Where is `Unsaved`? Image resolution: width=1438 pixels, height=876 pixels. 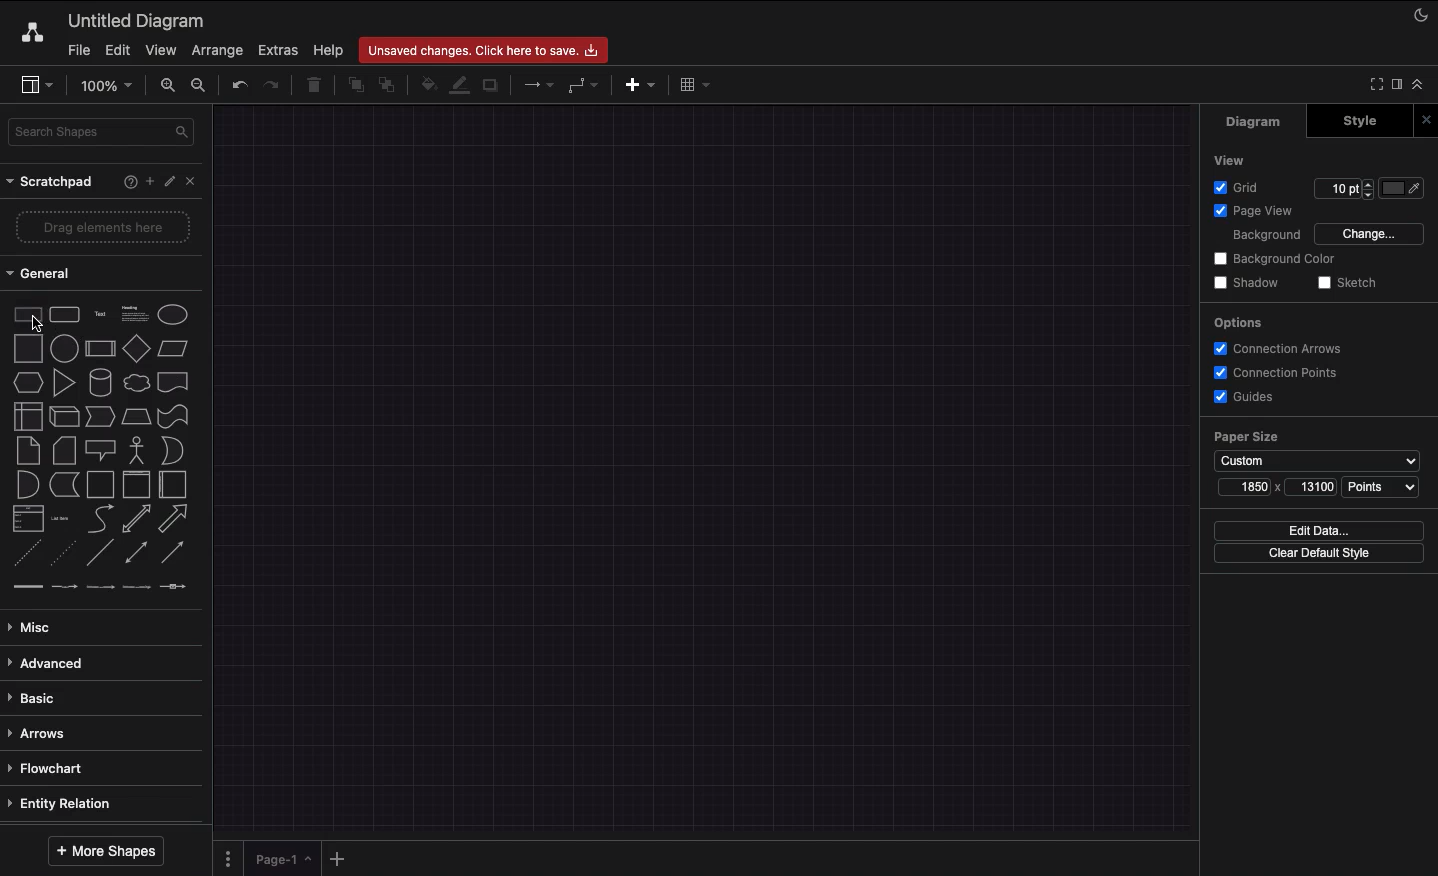 Unsaved is located at coordinates (483, 51).